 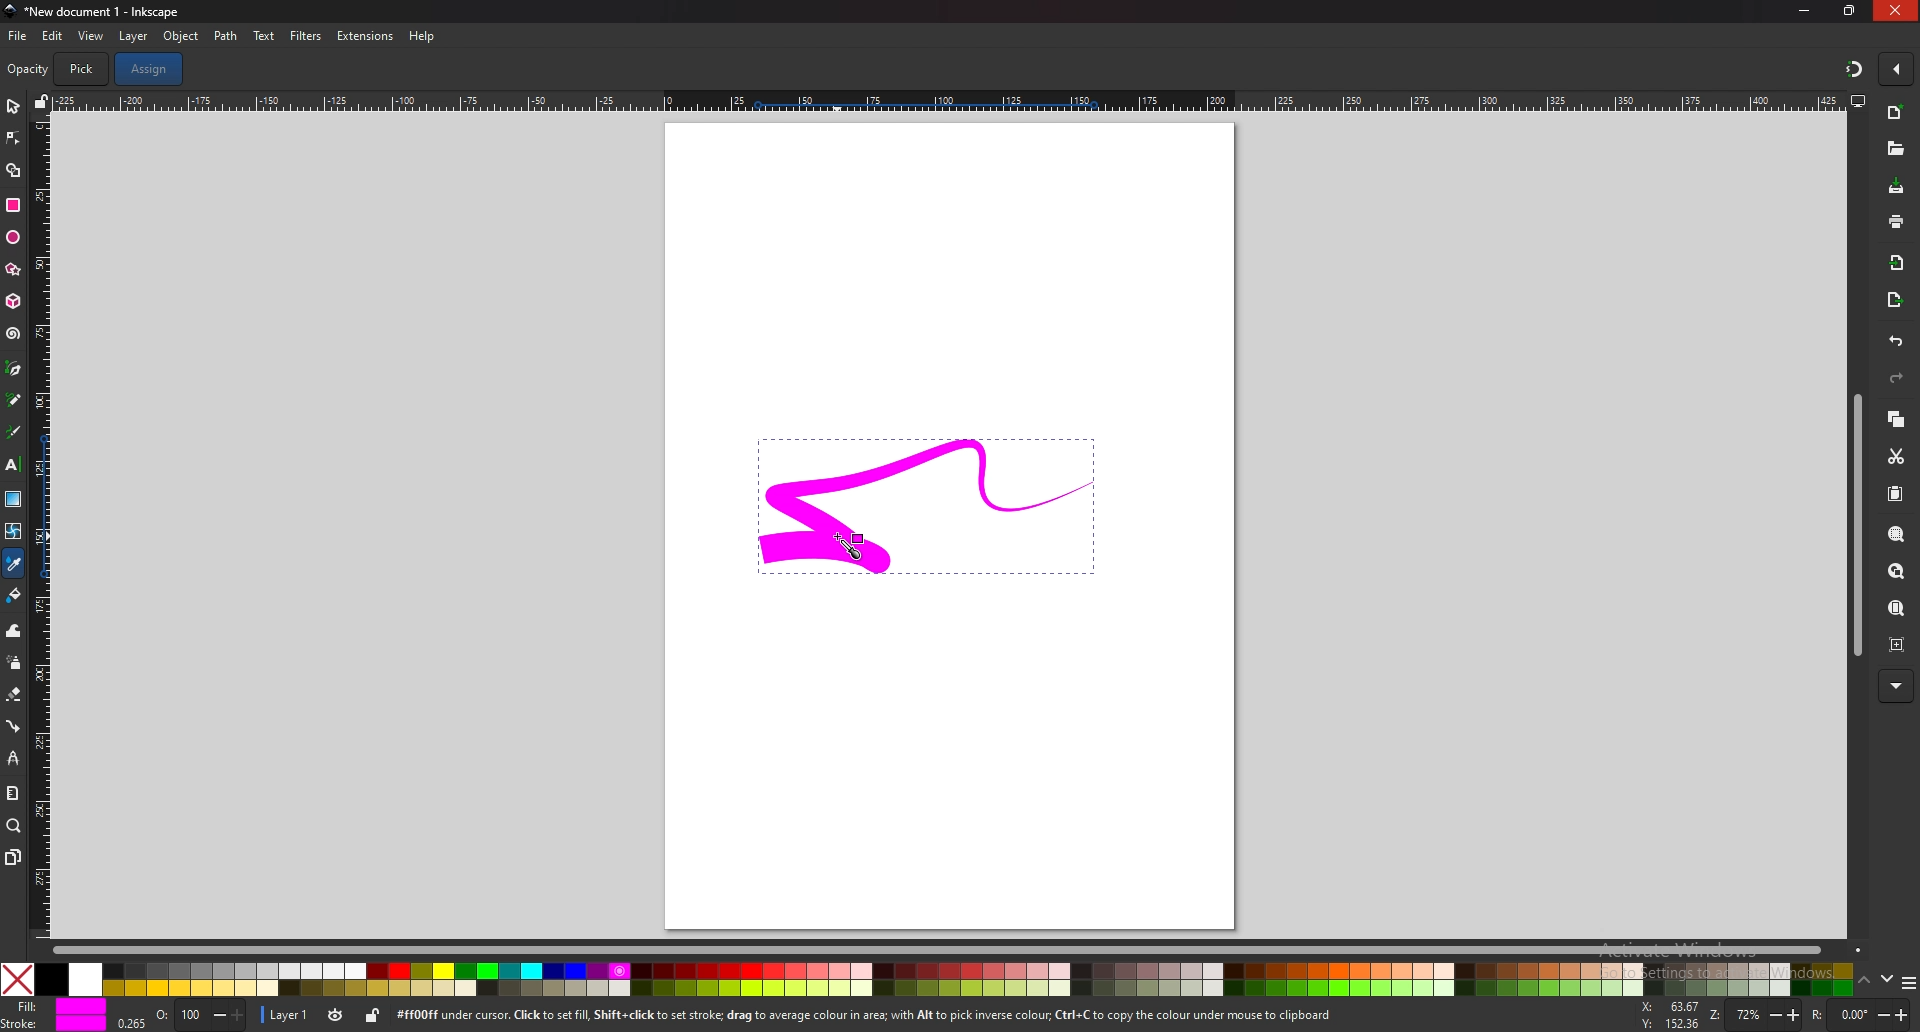 What do you see at coordinates (13, 238) in the screenshot?
I see `ellipse` at bounding box center [13, 238].